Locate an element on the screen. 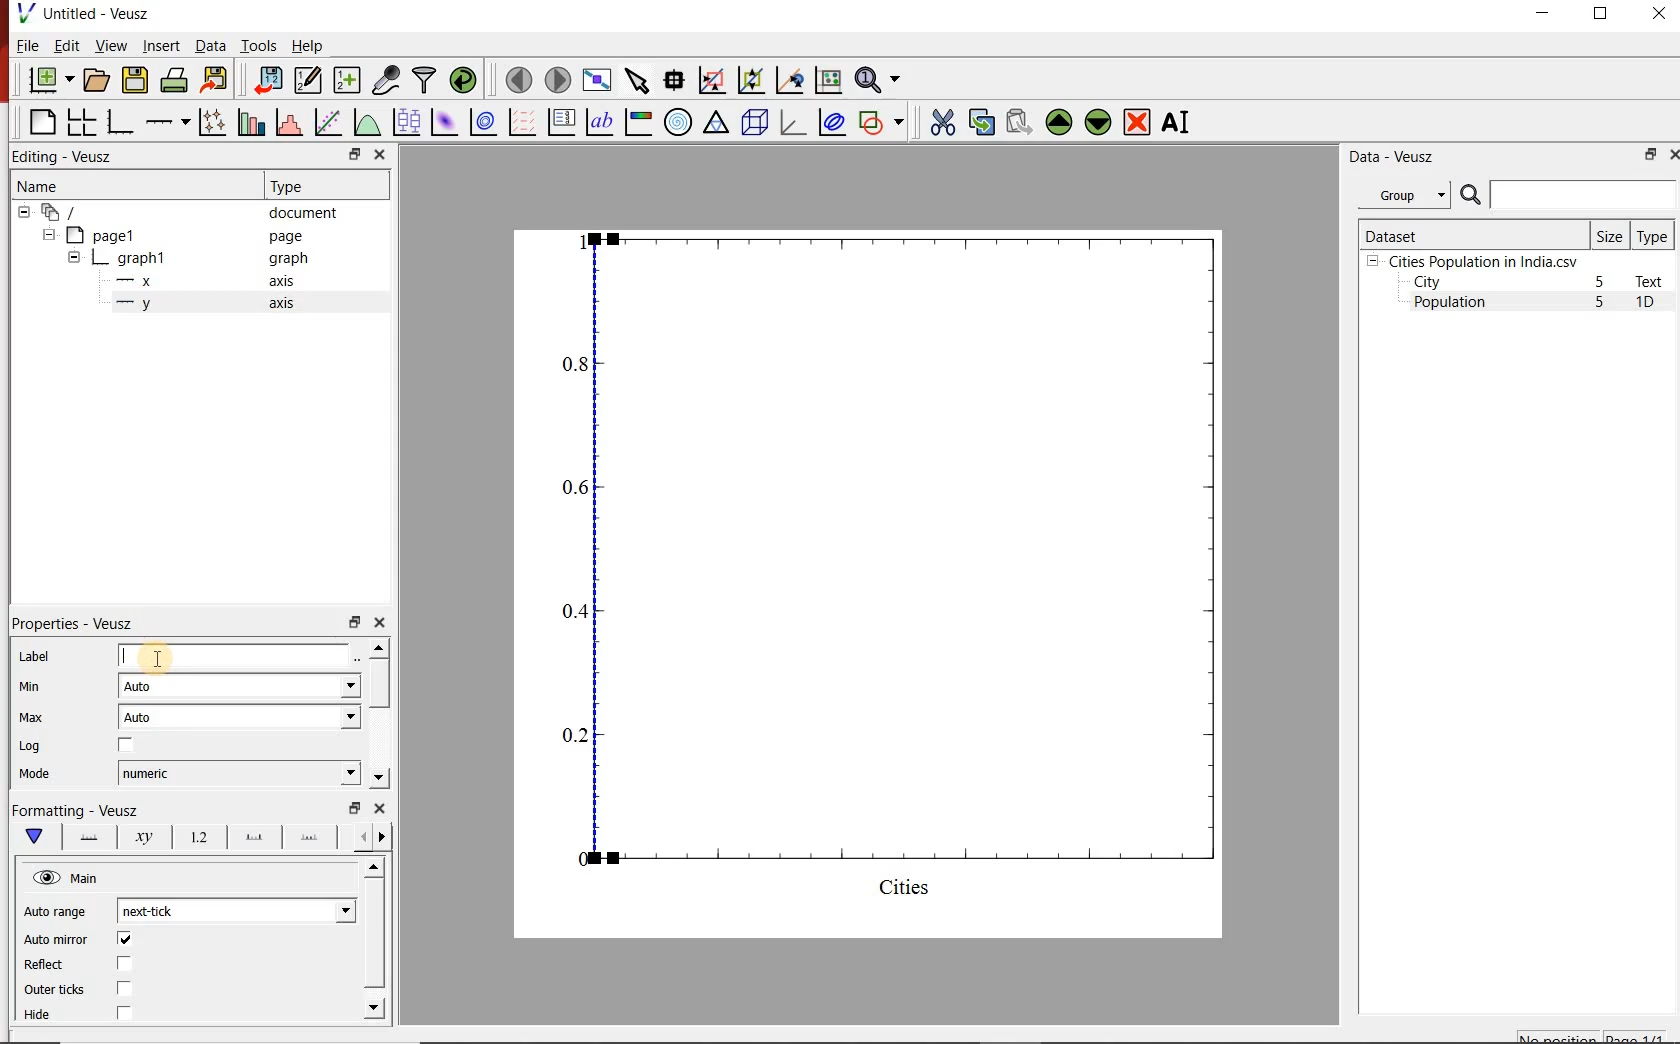 The image size is (1680, 1044). input field is located at coordinates (239, 655).